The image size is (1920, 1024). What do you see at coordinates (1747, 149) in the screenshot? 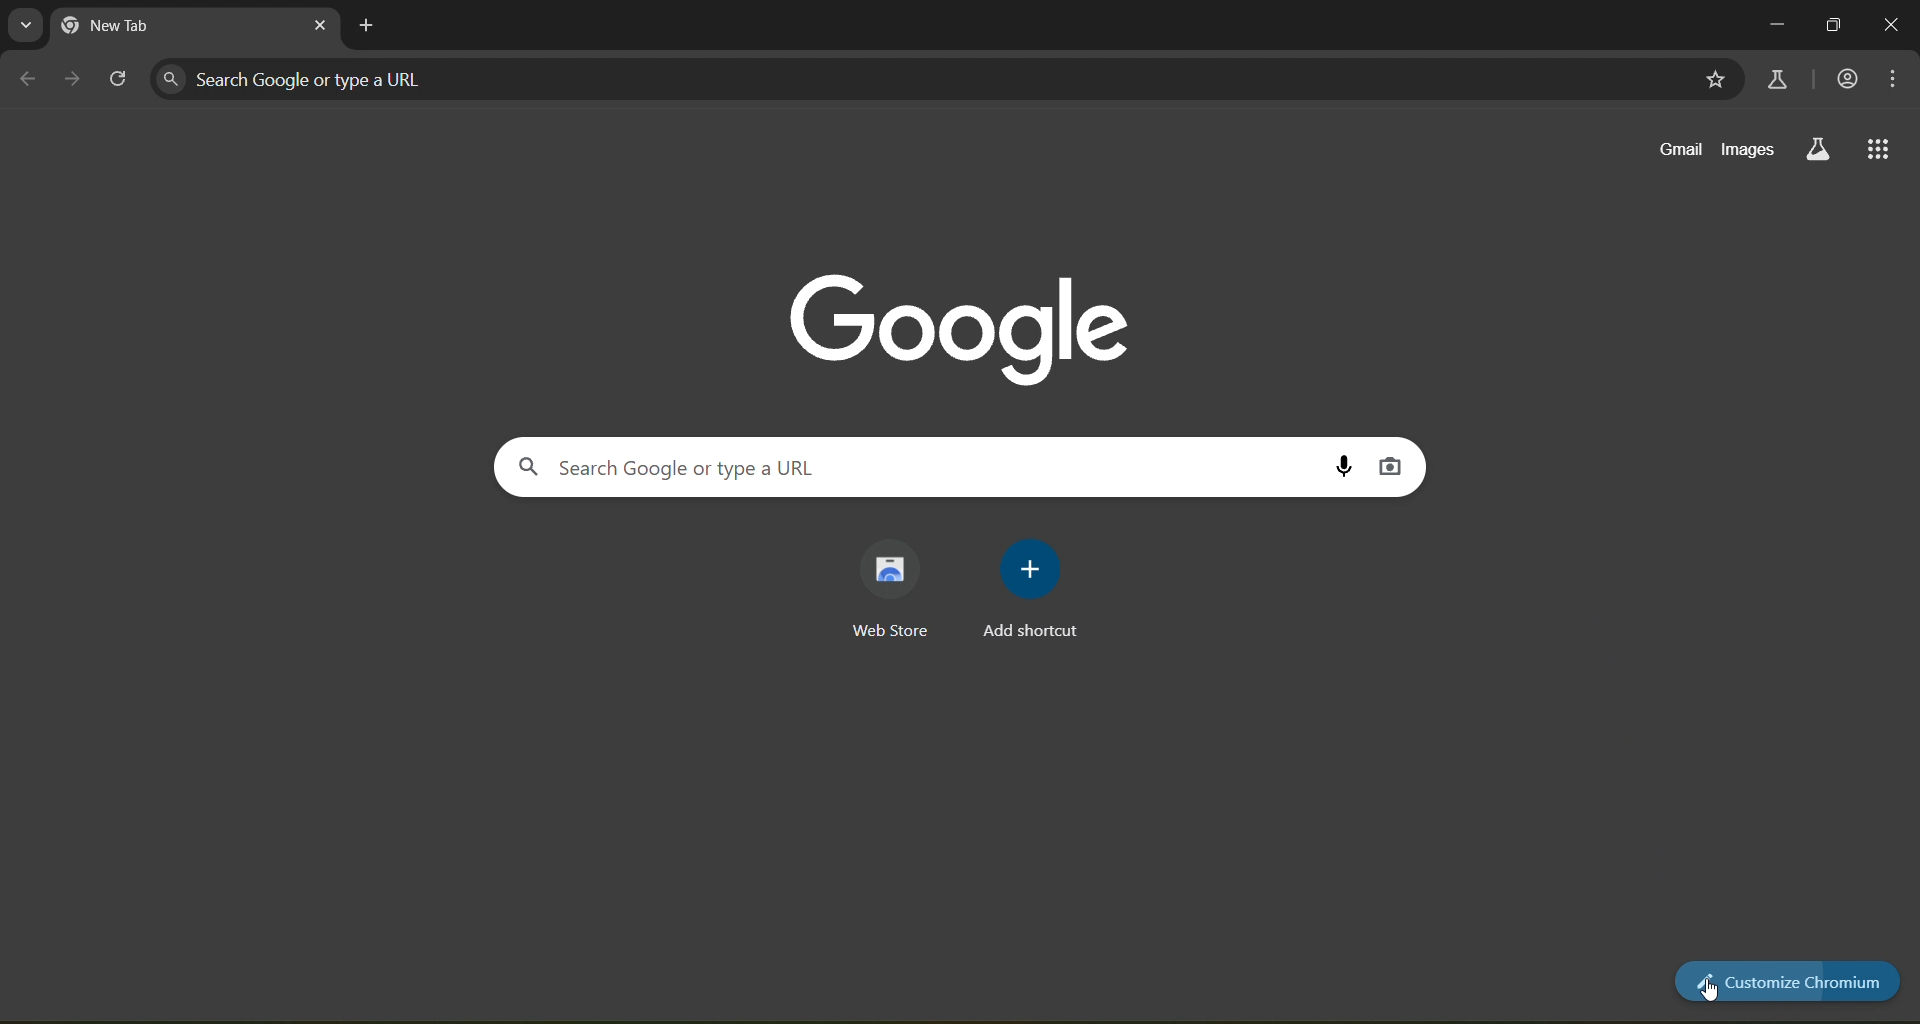
I see `images` at bounding box center [1747, 149].